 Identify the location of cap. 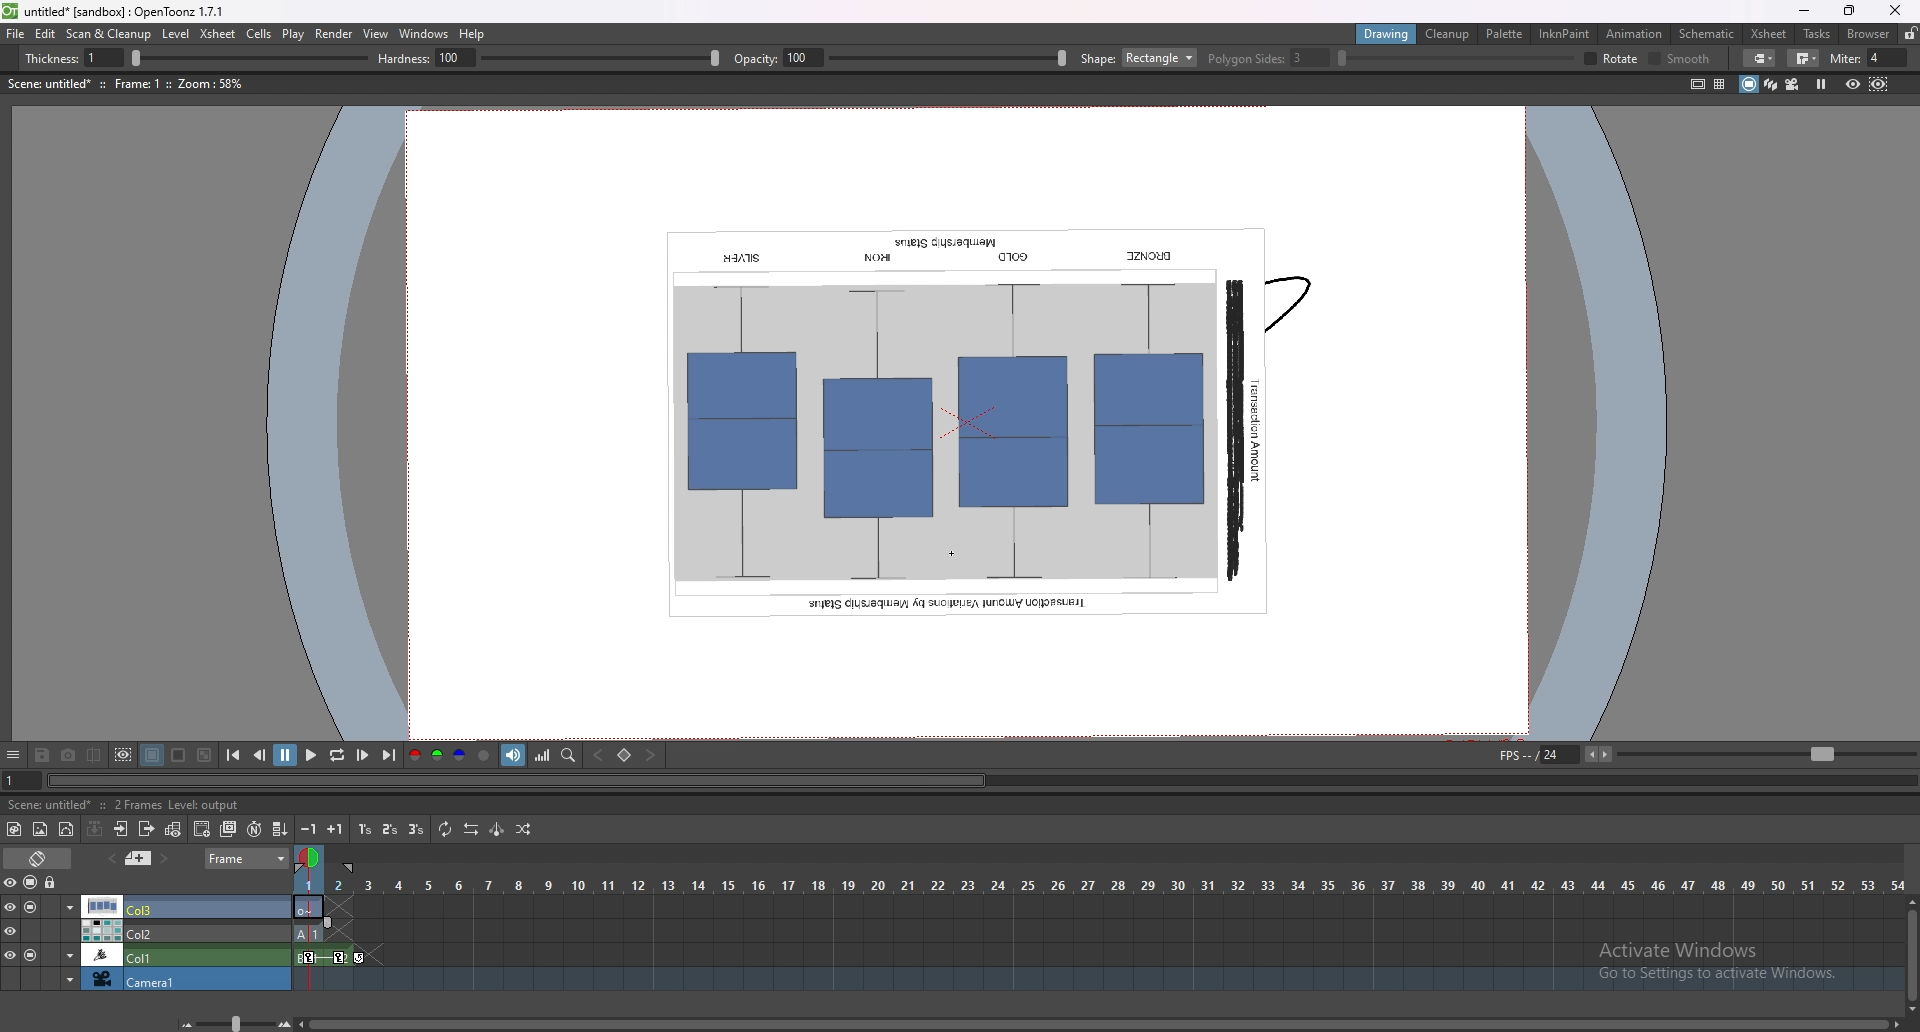
(1624, 59).